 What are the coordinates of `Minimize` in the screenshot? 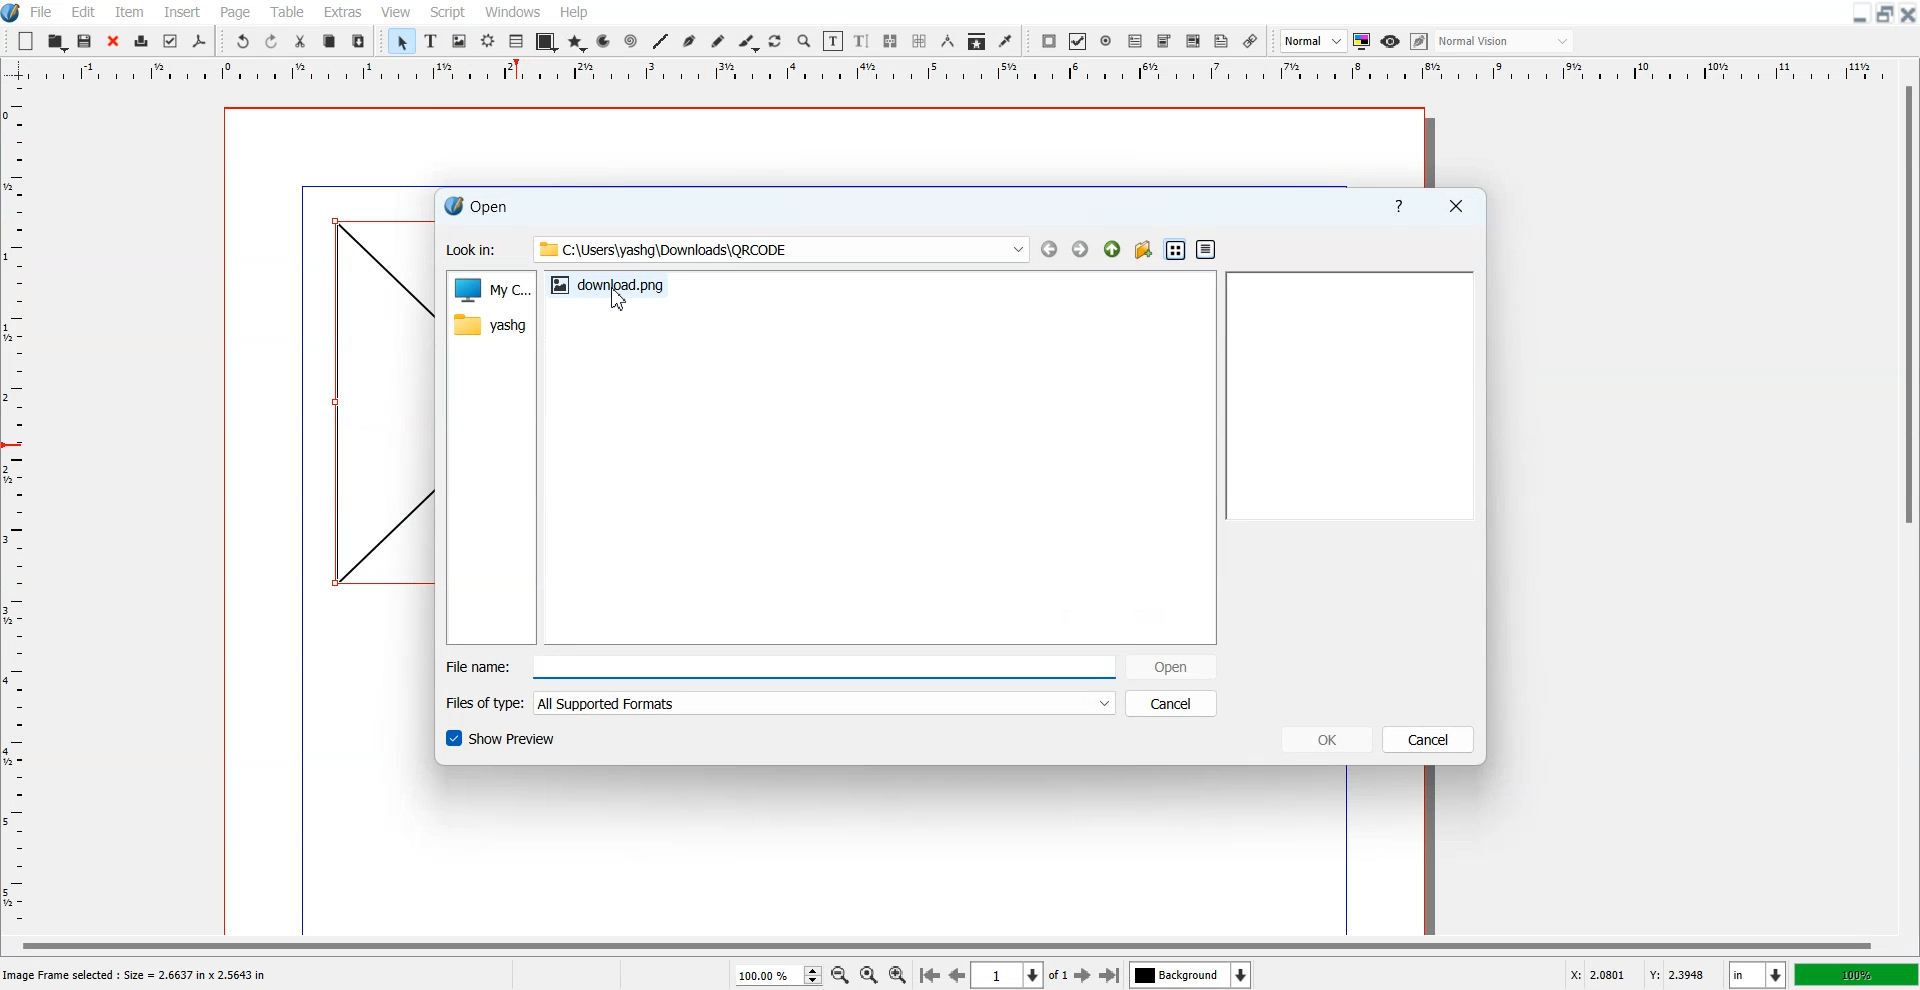 It's located at (1858, 14).